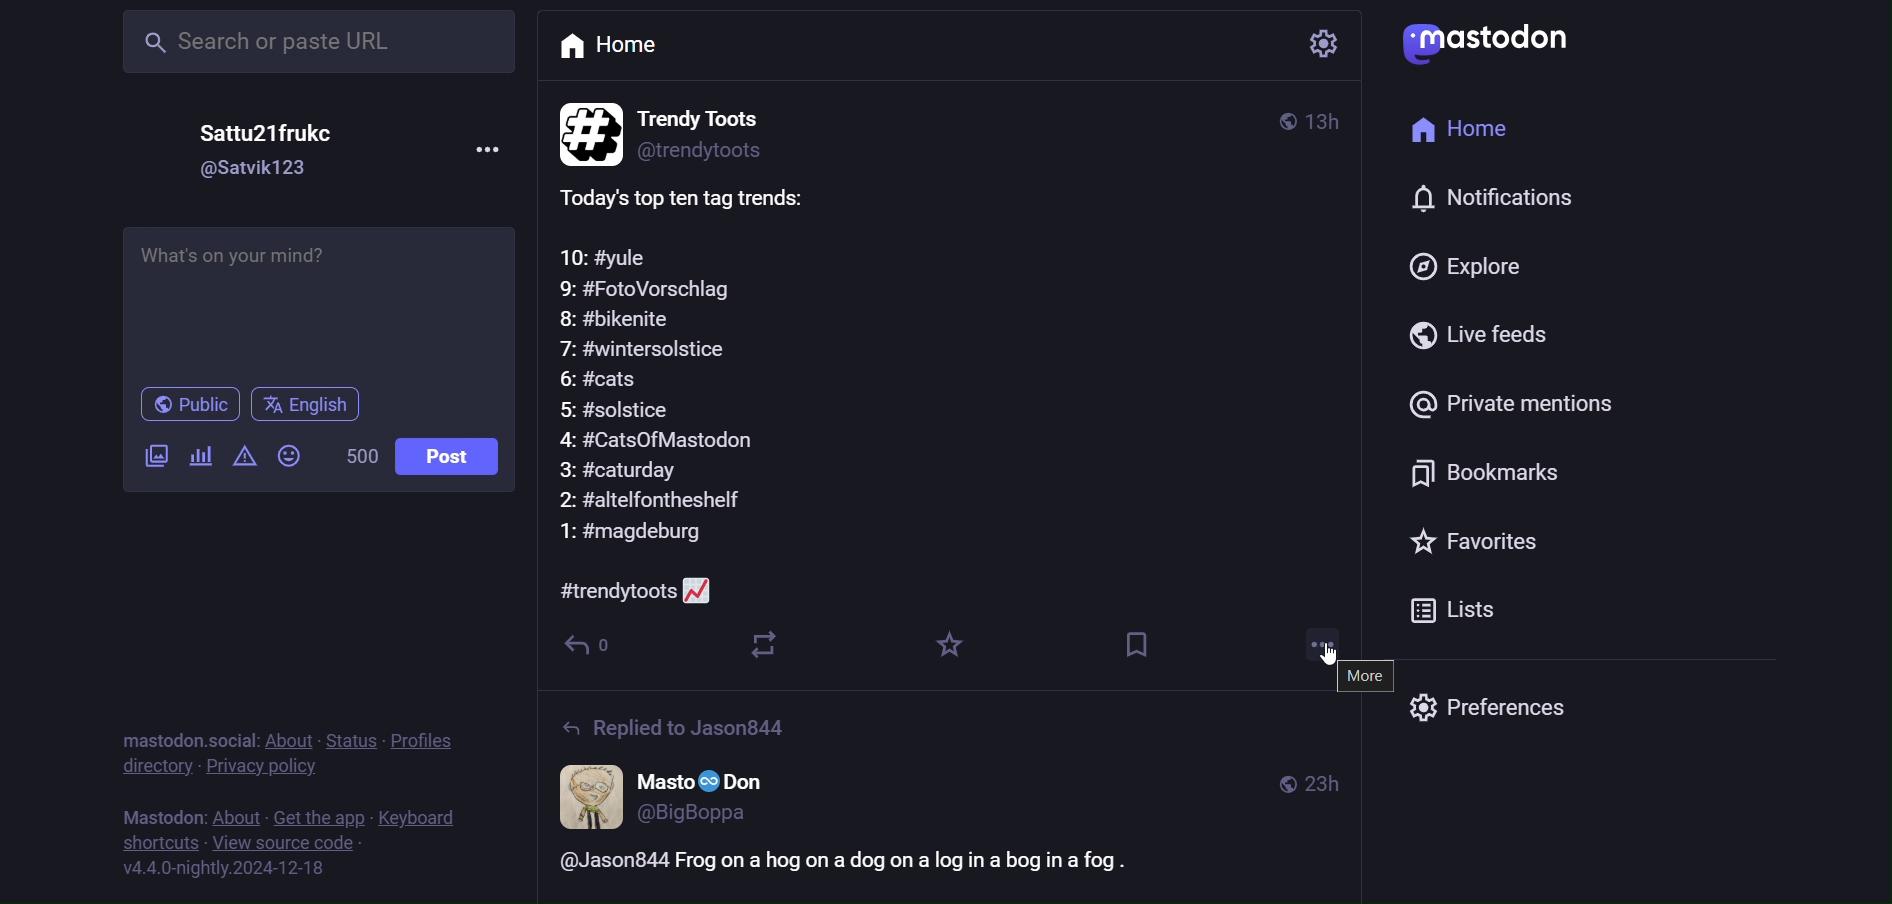 The width and height of the screenshot is (1892, 904). I want to click on more, so click(1360, 679).